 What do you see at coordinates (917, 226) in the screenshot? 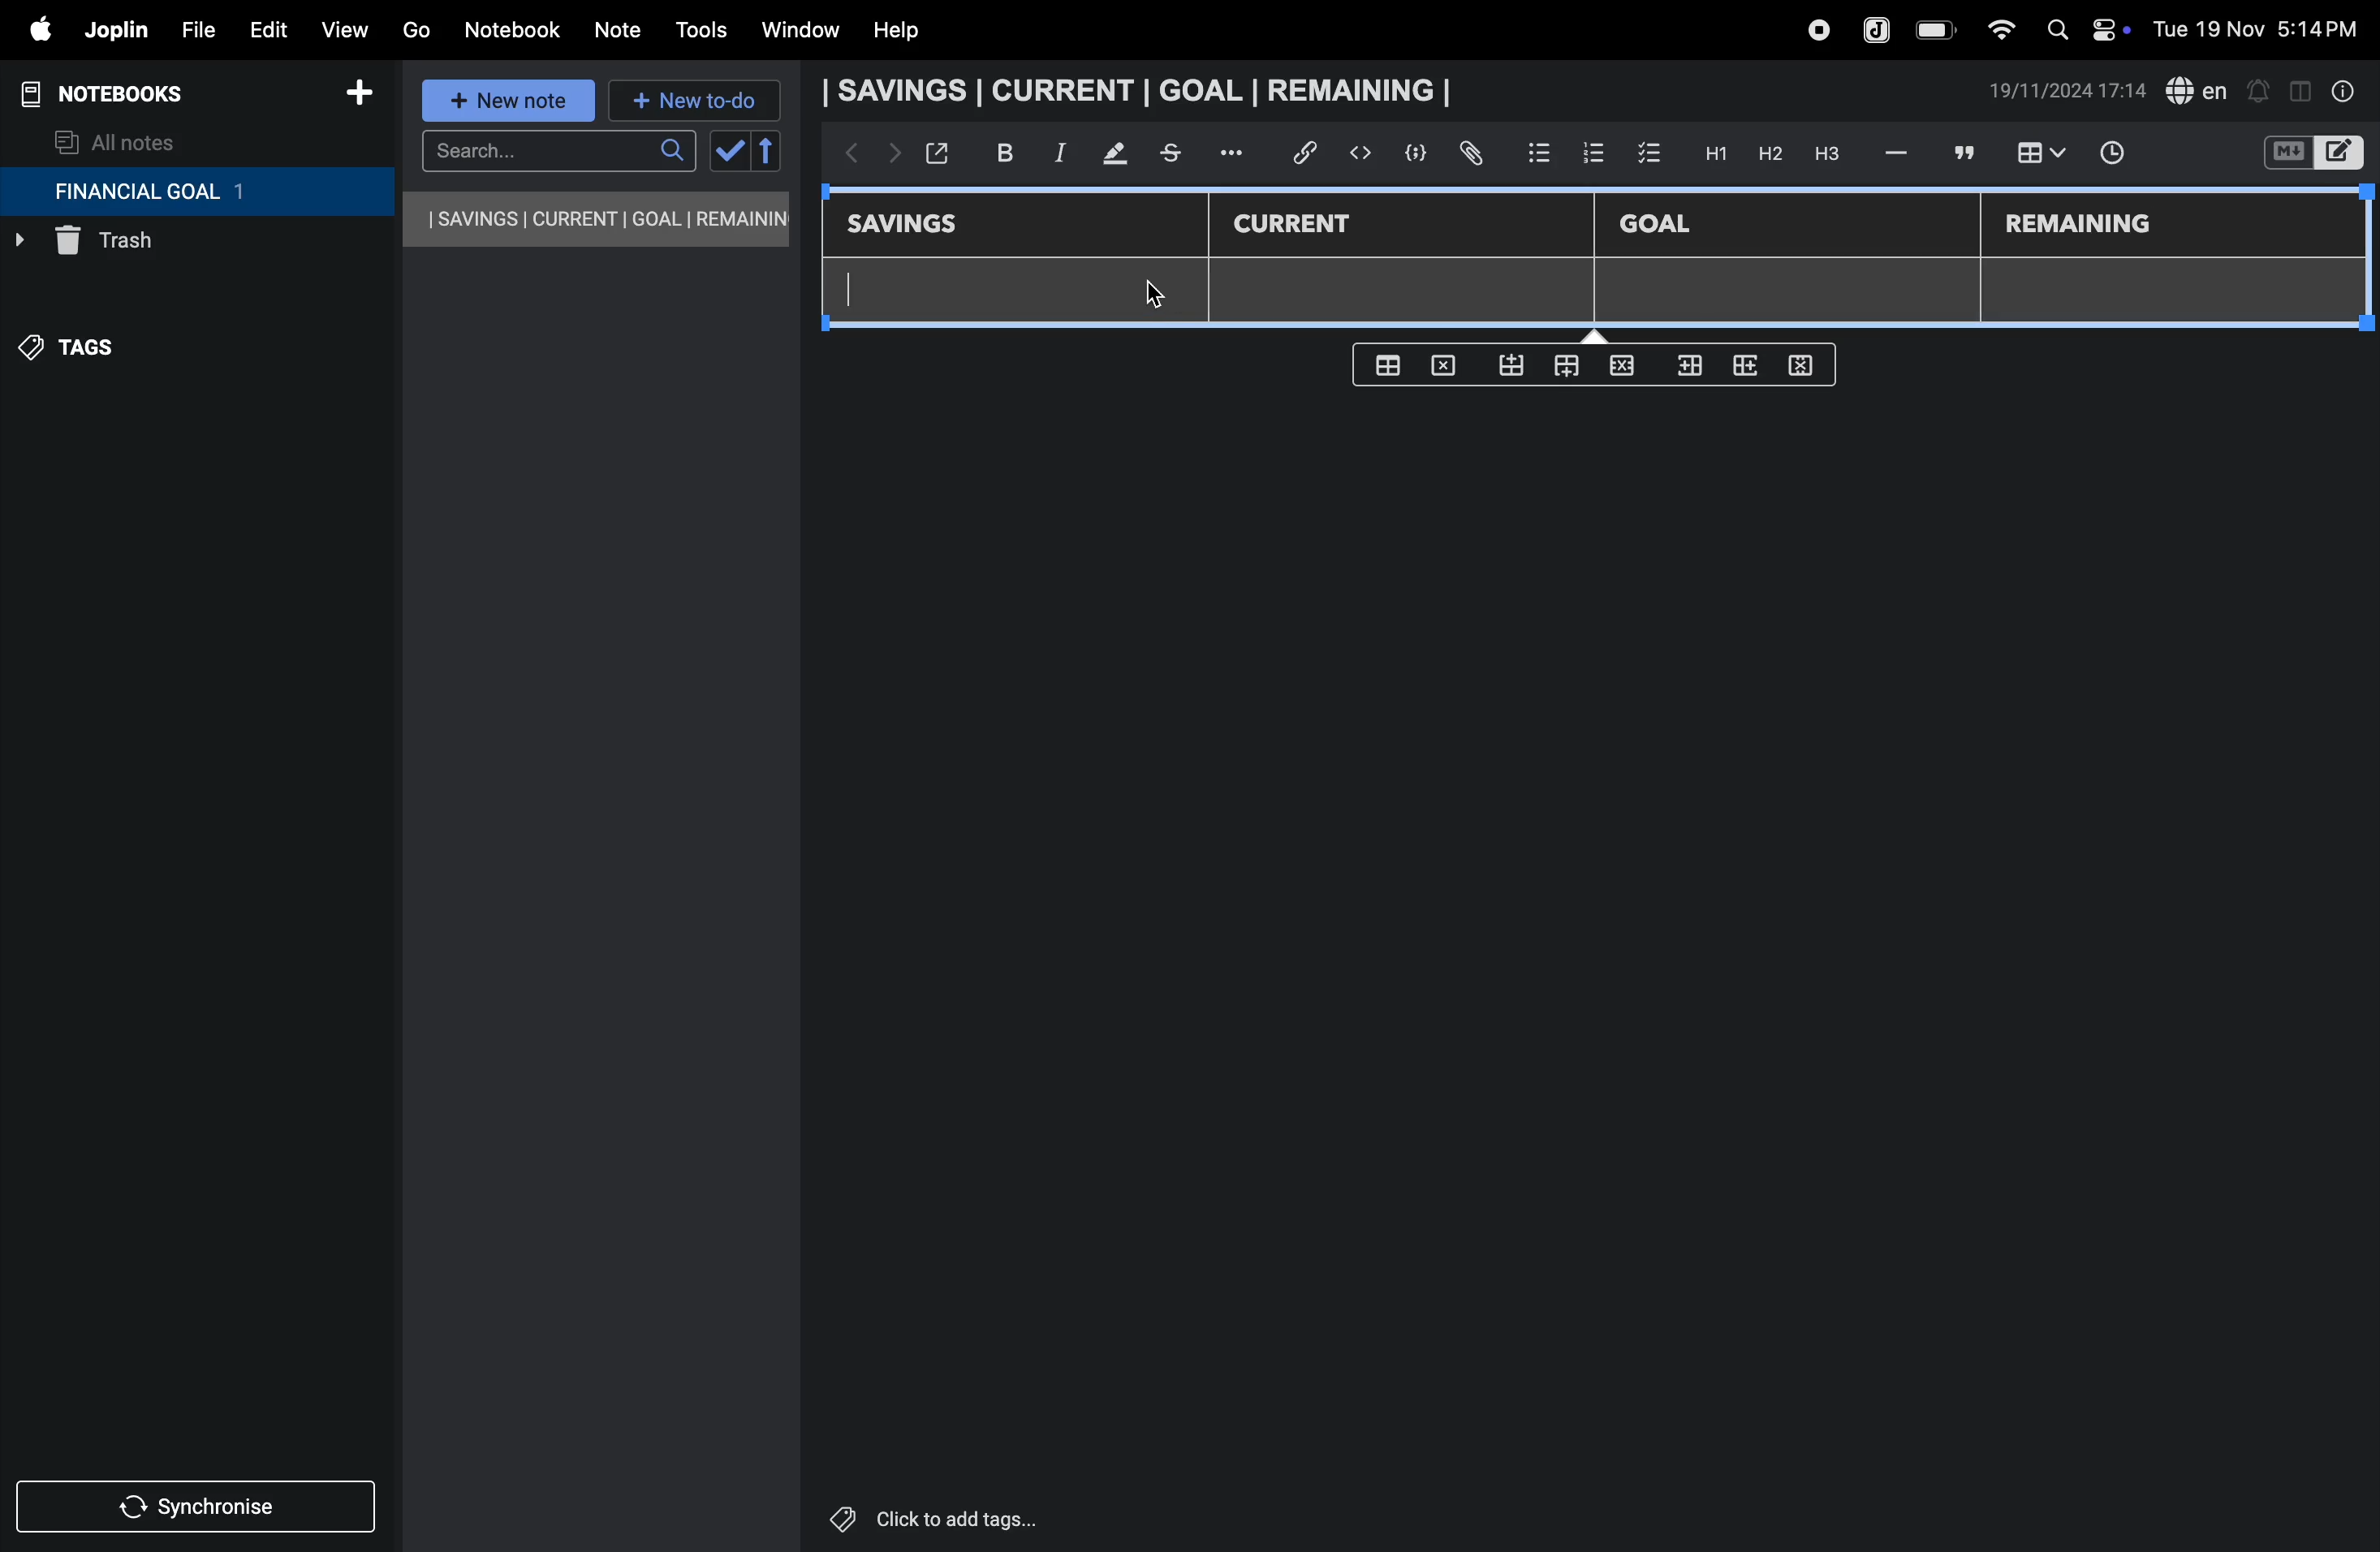
I see `savings` at bounding box center [917, 226].